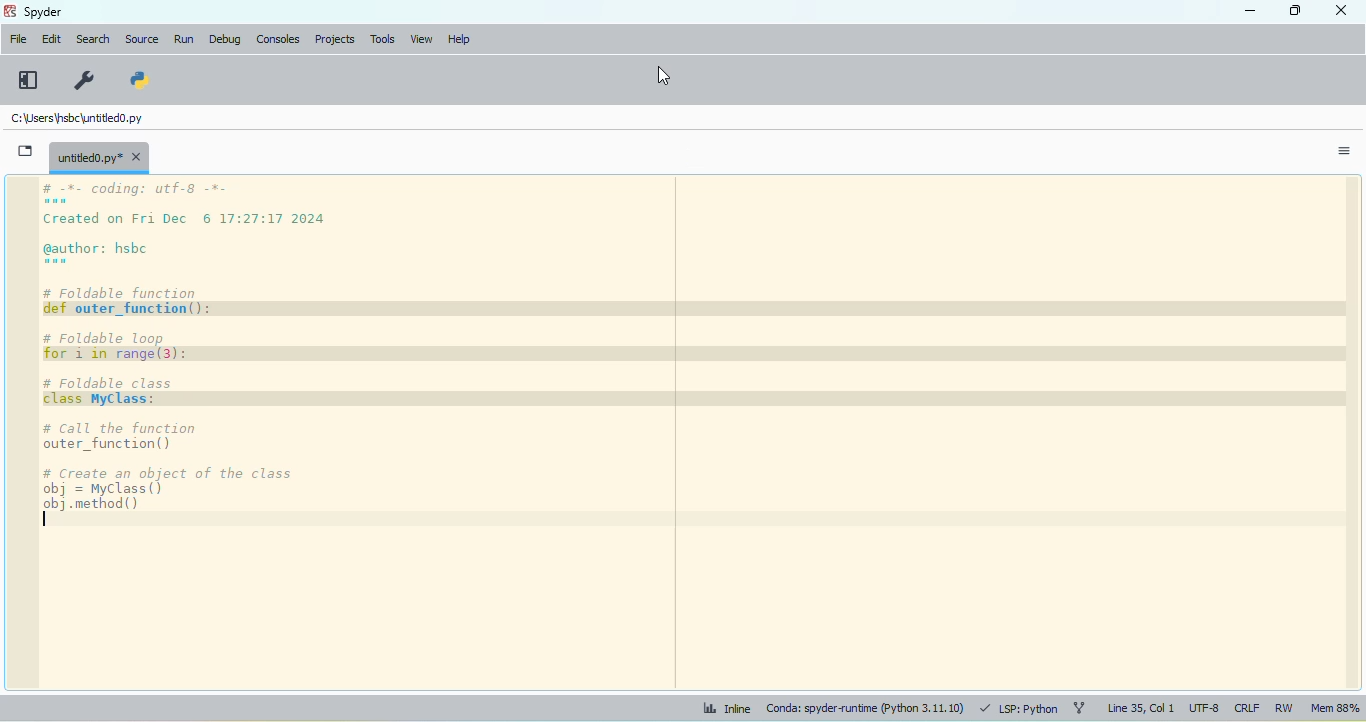 This screenshot has height=722, width=1366. Describe the element at coordinates (74, 118) in the screenshot. I see `untitled0.py` at that location.